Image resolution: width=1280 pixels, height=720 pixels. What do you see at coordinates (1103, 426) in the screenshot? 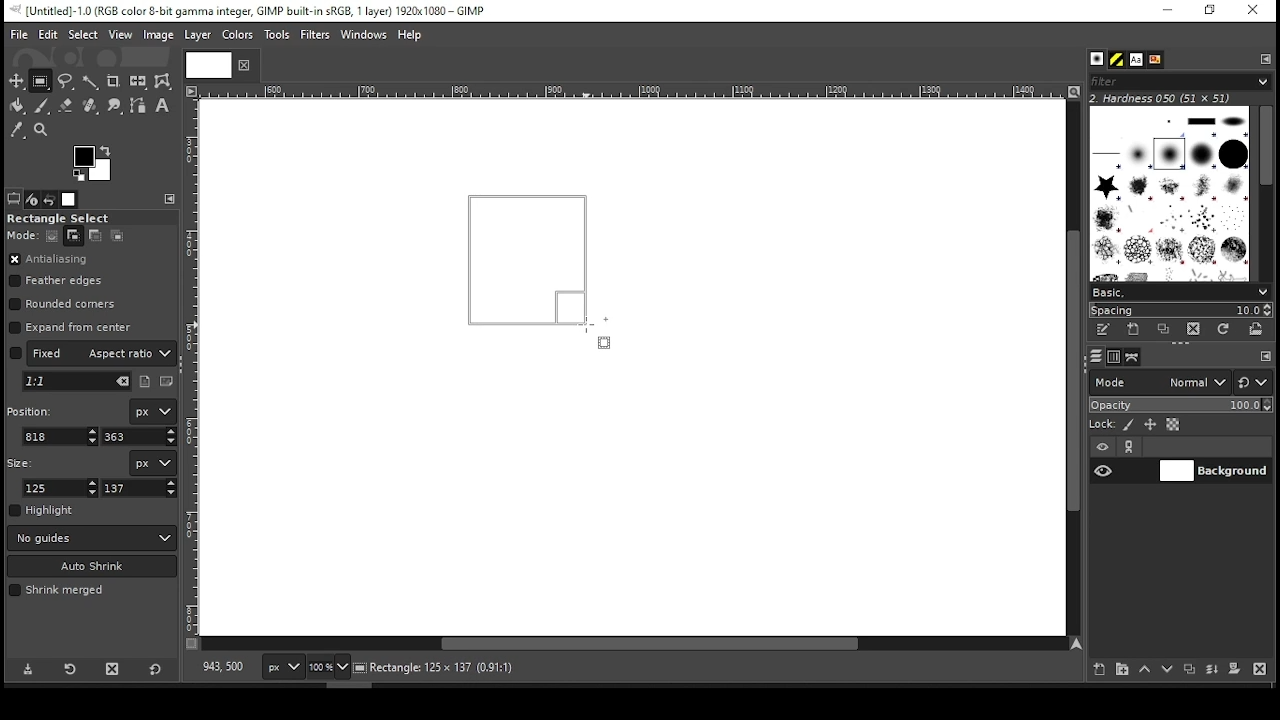
I see `lock:` at bounding box center [1103, 426].